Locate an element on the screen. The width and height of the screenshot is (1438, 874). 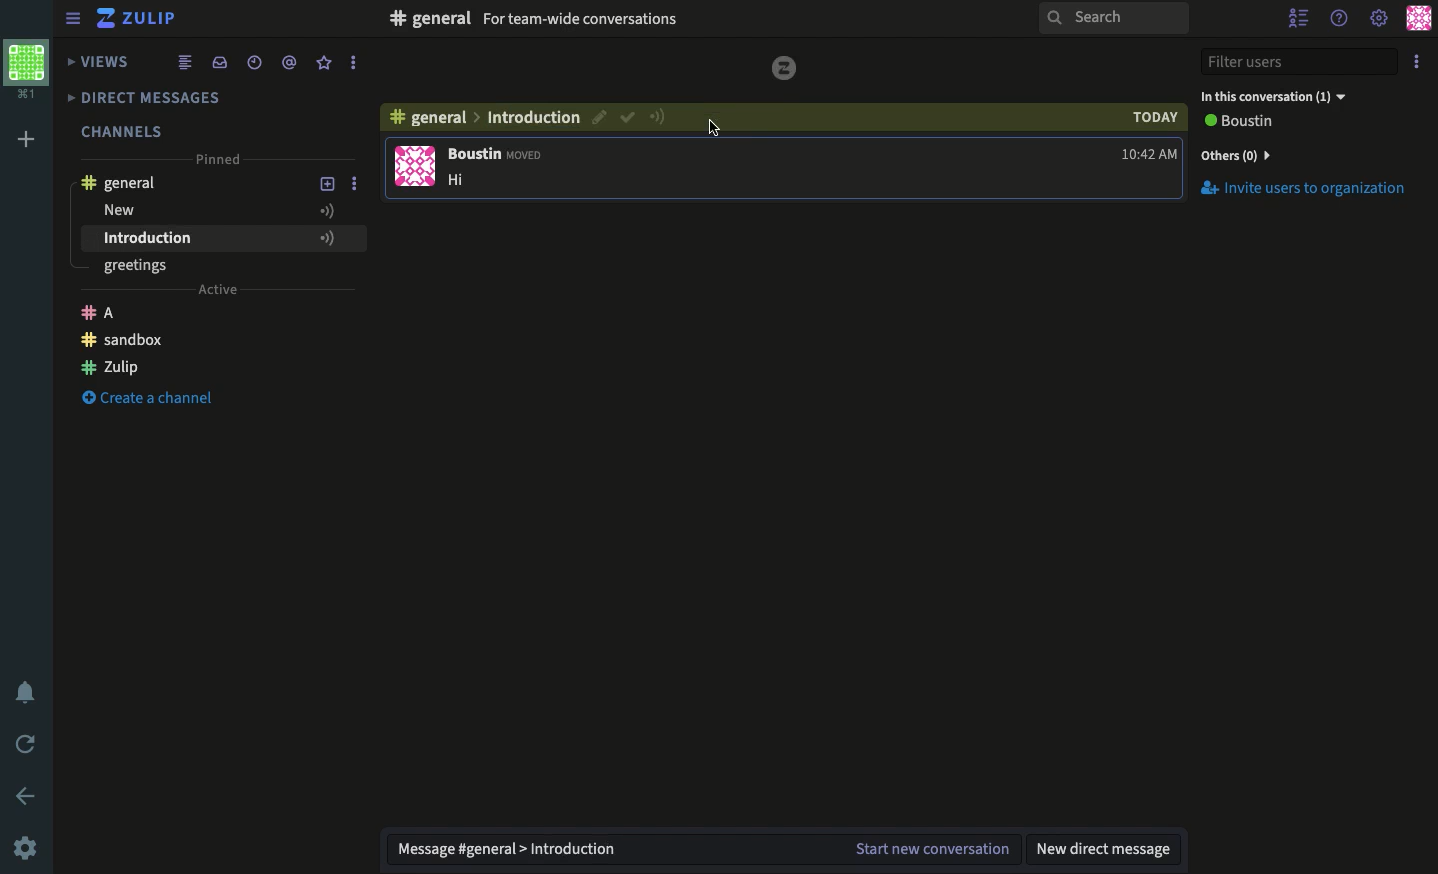
Add is located at coordinates (328, 209).